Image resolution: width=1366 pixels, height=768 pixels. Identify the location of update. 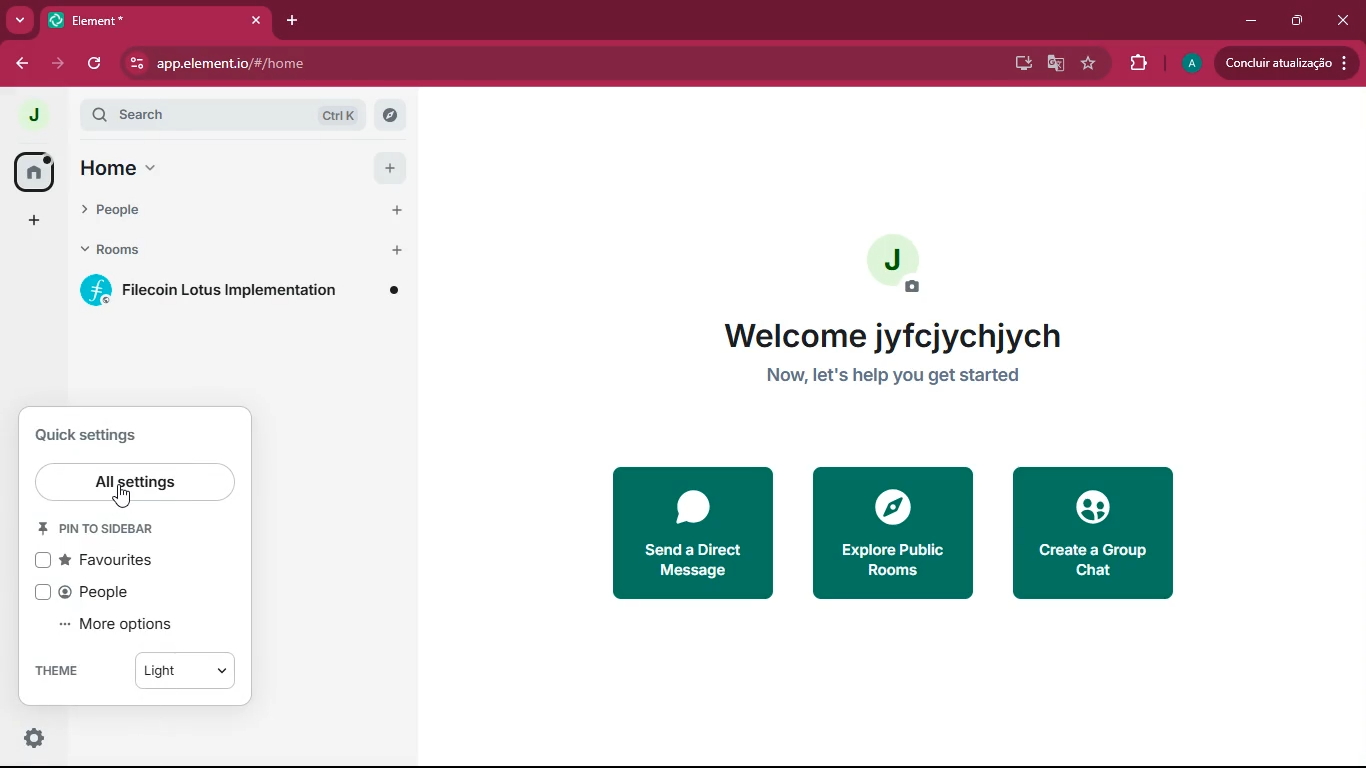
(1284, 62).